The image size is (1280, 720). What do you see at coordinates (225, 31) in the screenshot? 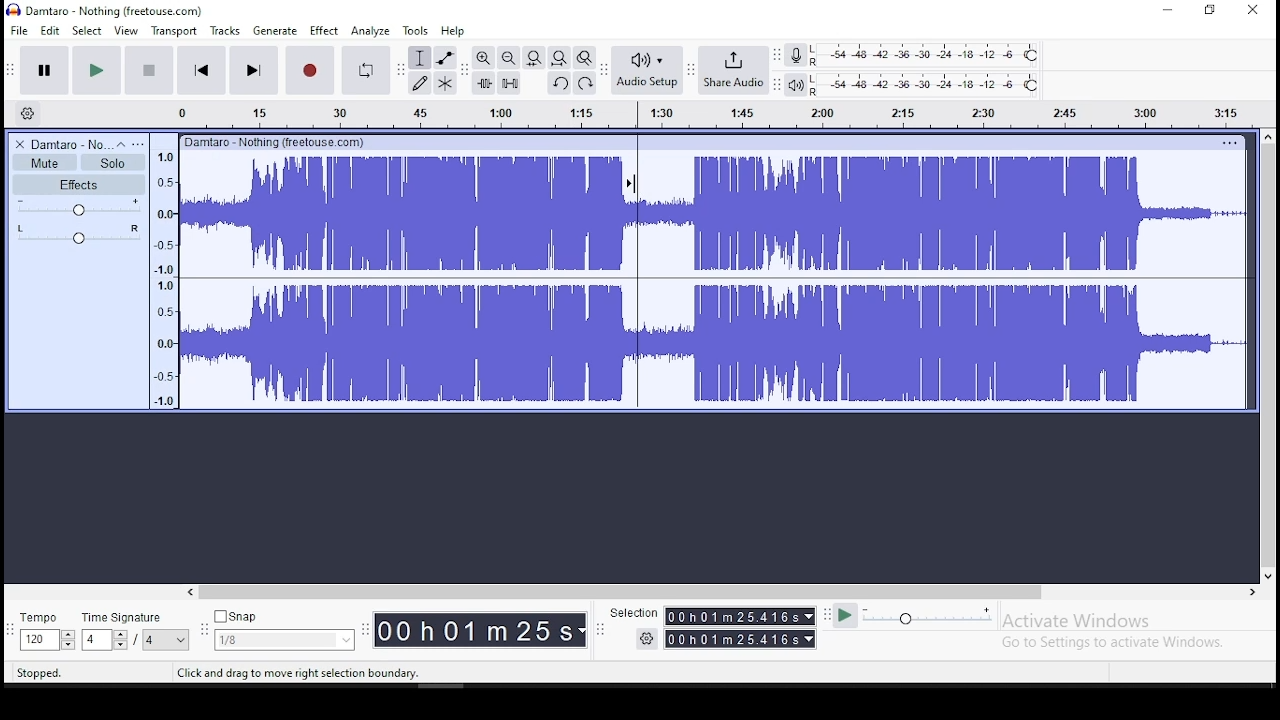
I see `tracks` at bounding box center [225, 31].